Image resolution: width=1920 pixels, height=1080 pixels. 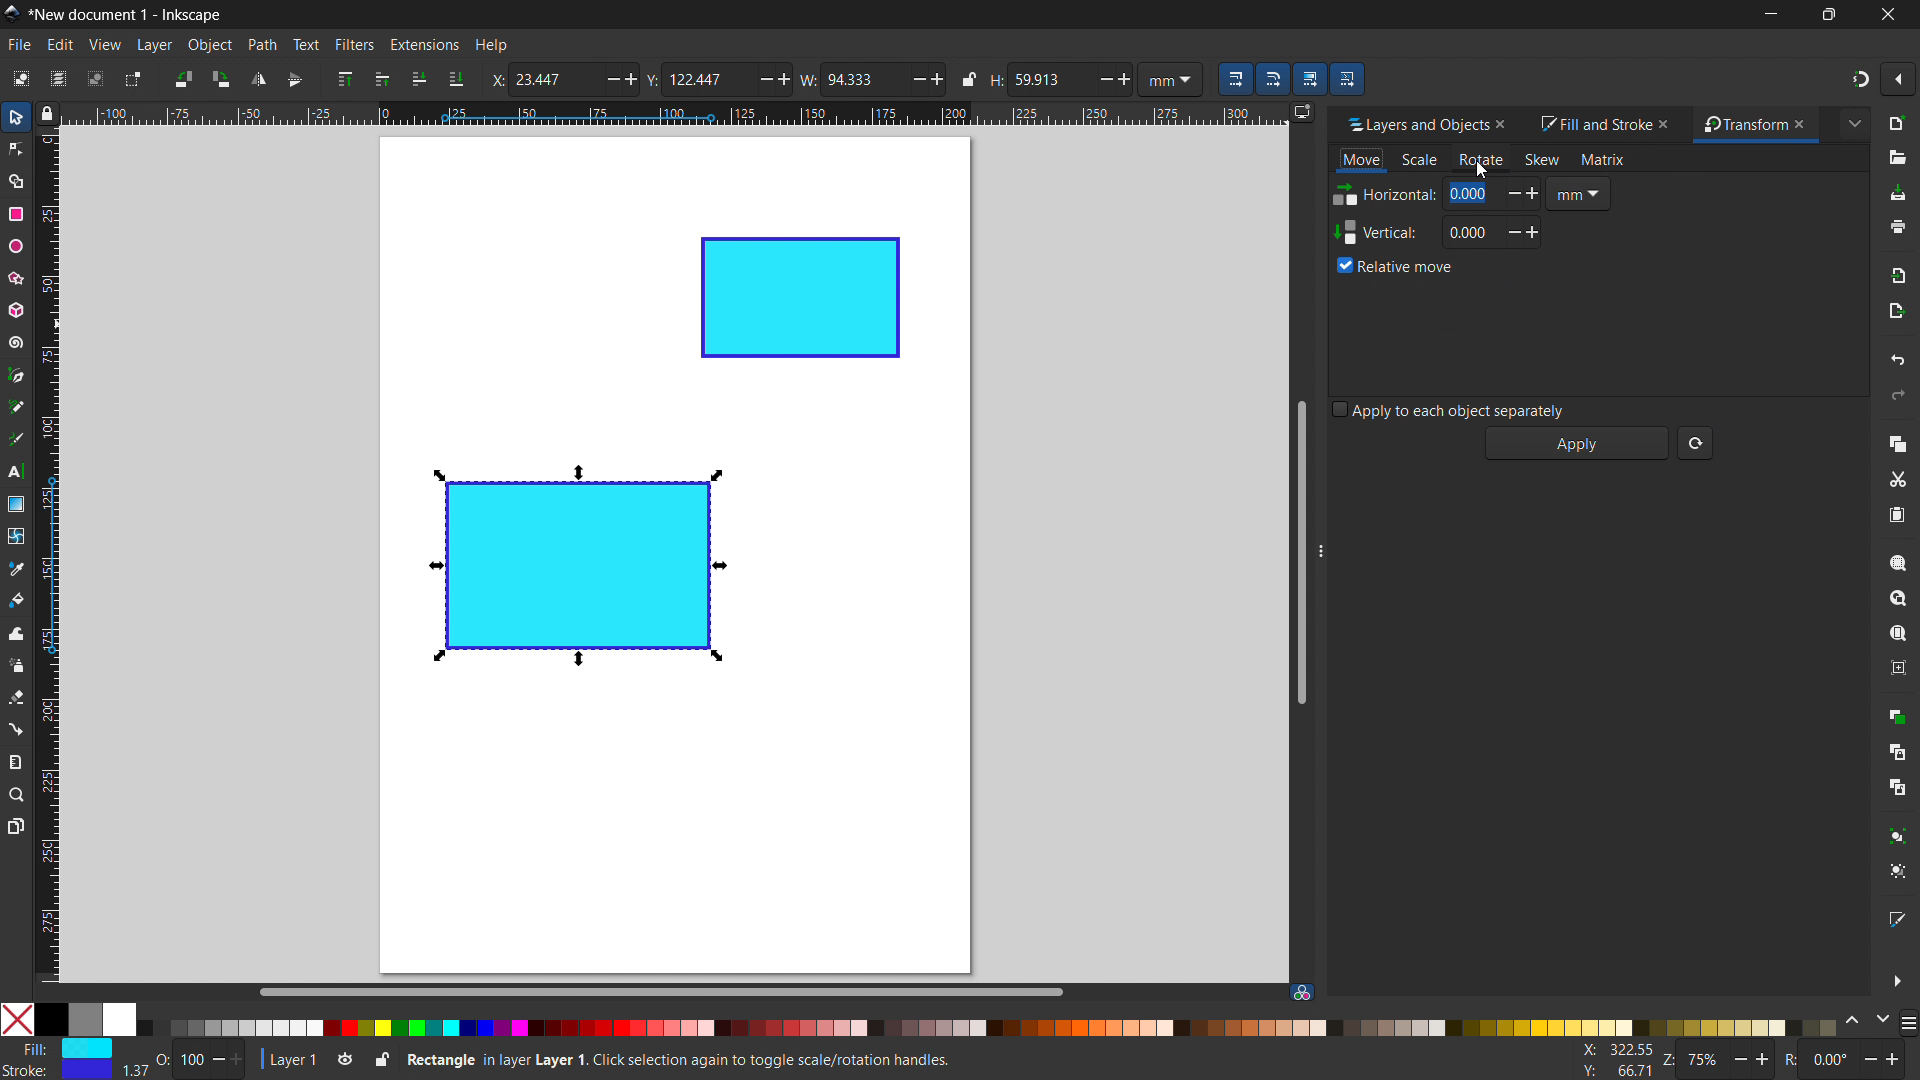 What do you see at coordinates (16, 117) in the screenshot?
I see `selector tool` at bounding box center [16, 117].